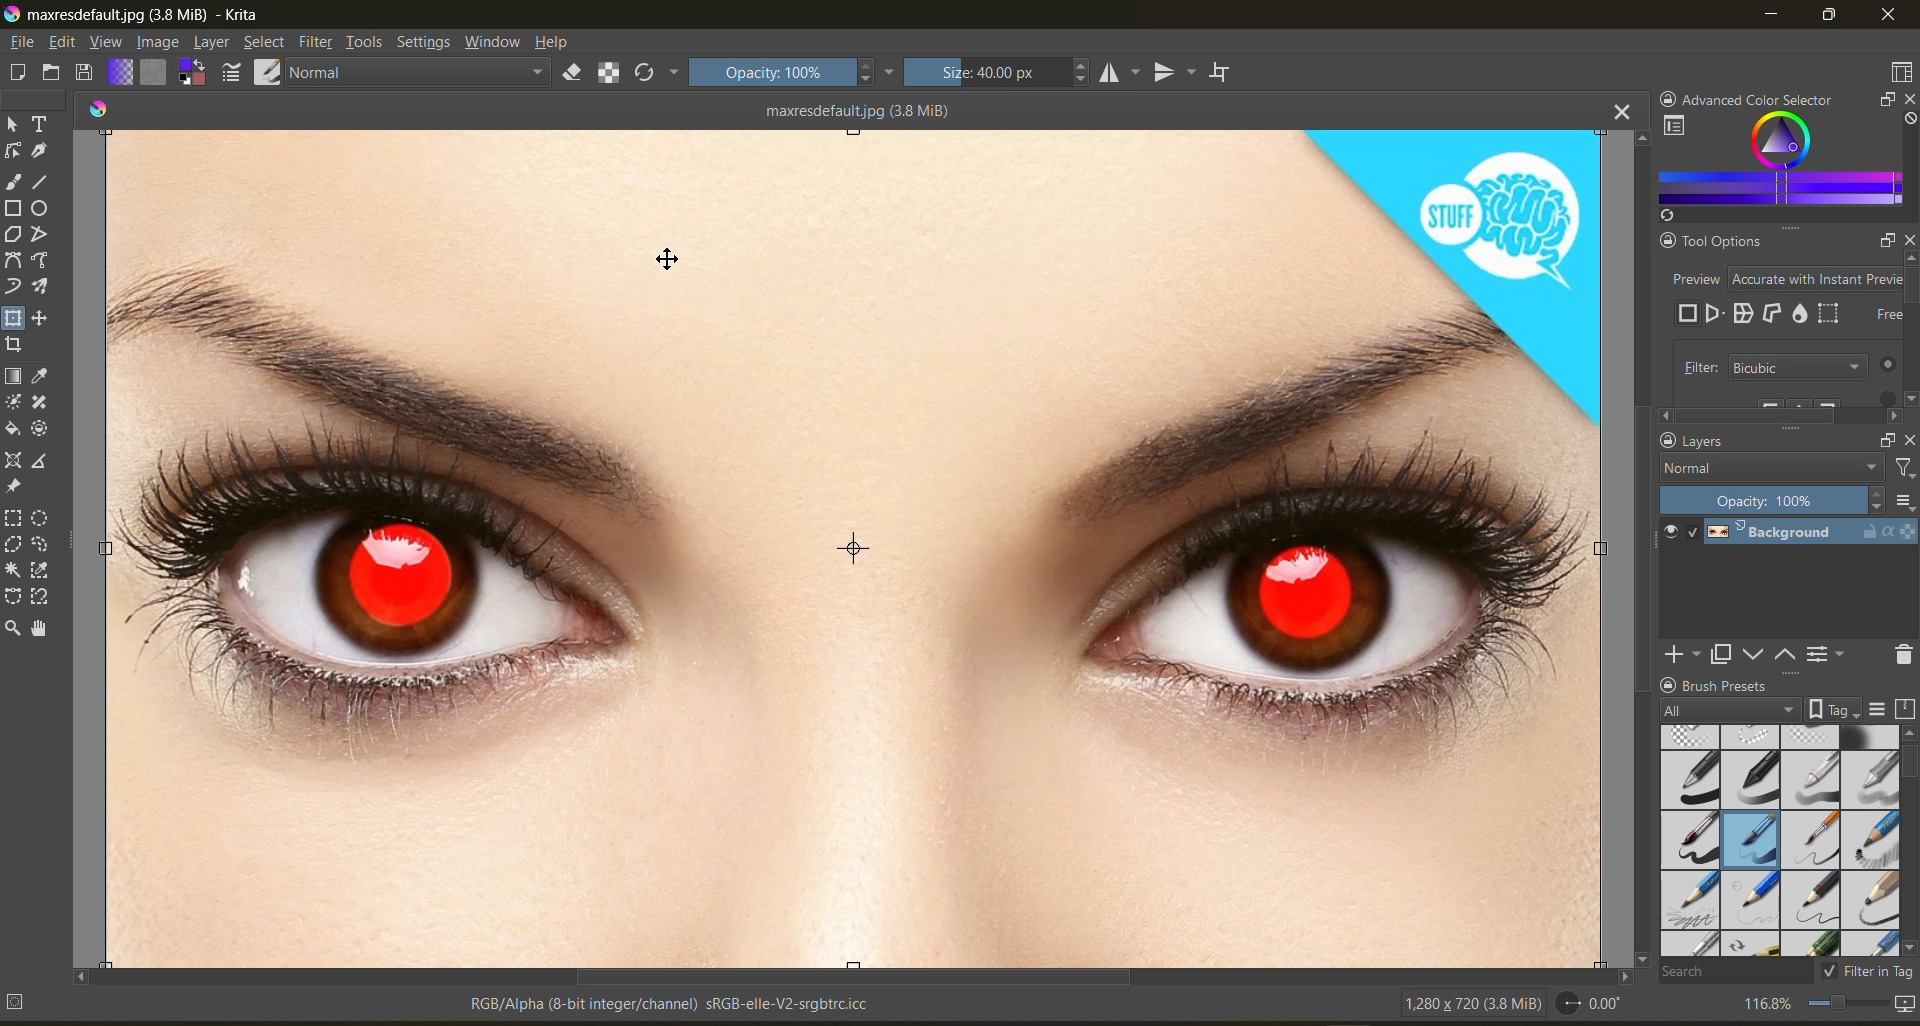 The height and width of the screenshot is (1026, 1920). I want to click on zoom, so click(1853, 1000).